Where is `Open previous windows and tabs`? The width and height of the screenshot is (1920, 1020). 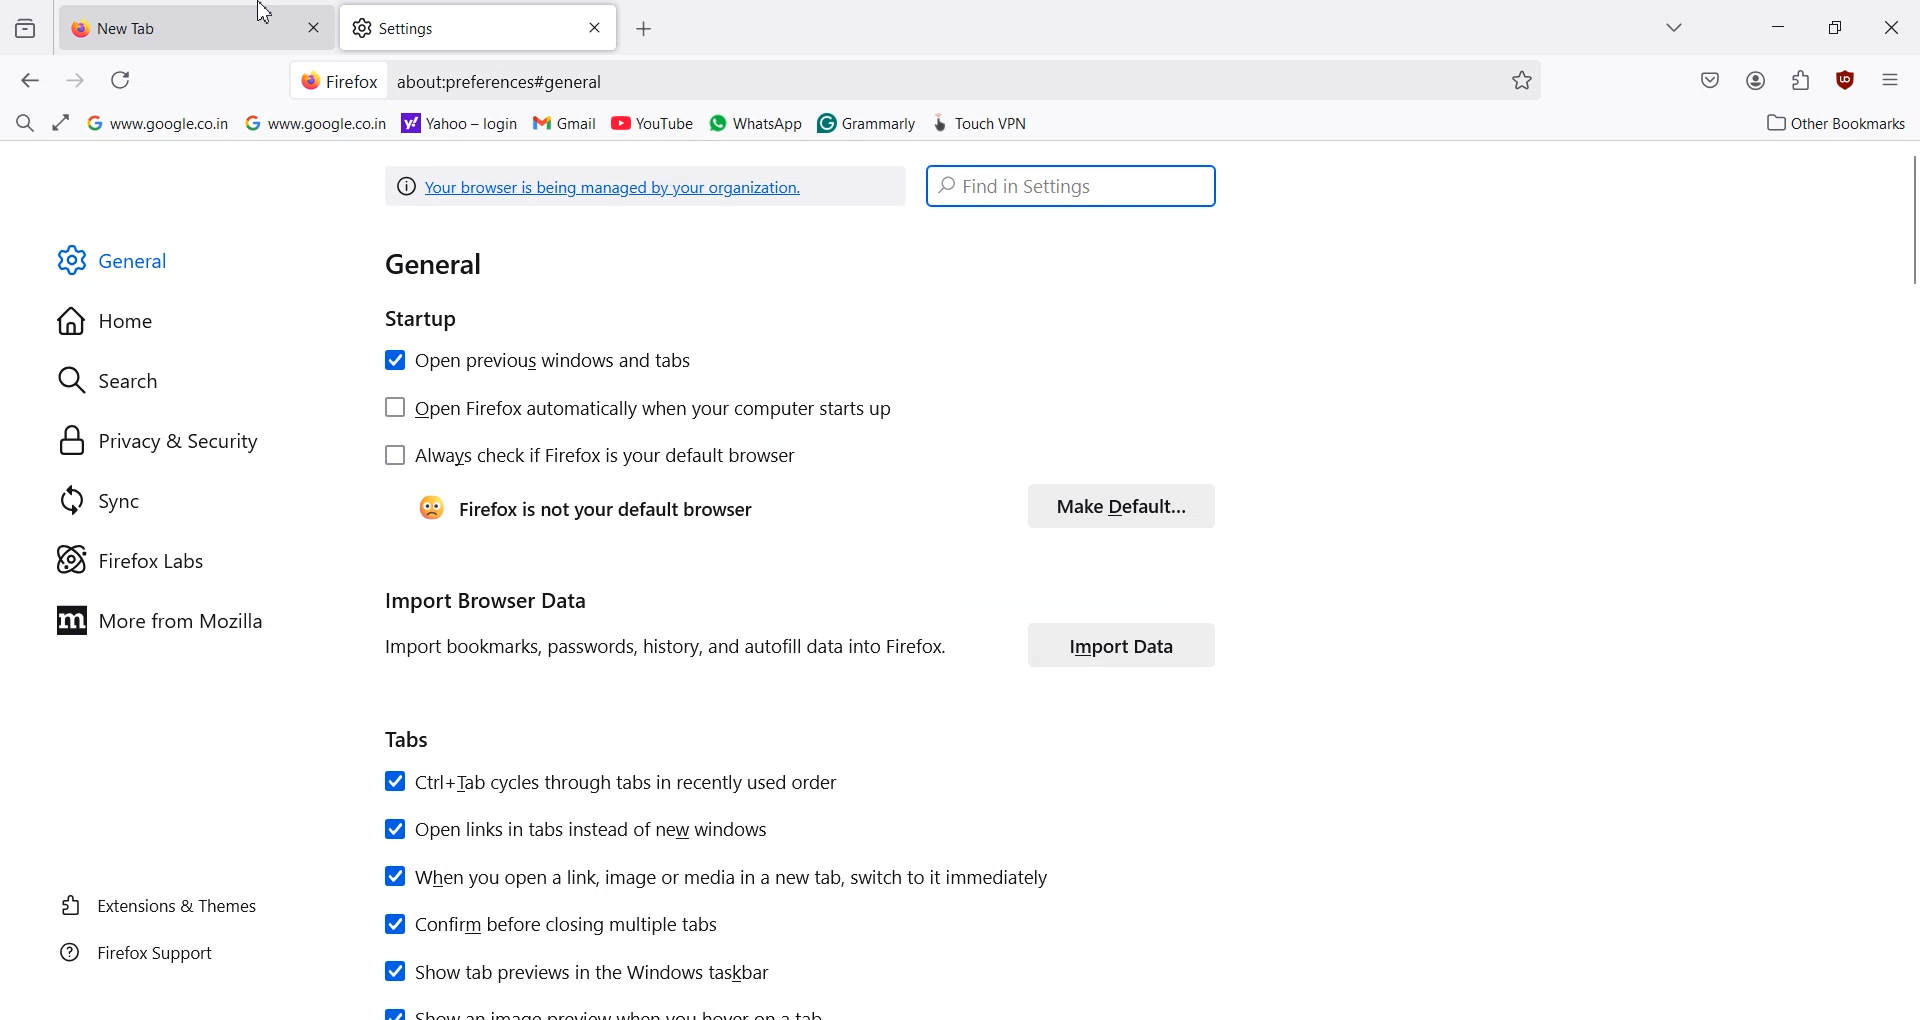 Open previous windows and tabs is located at coordinates (536, 361).